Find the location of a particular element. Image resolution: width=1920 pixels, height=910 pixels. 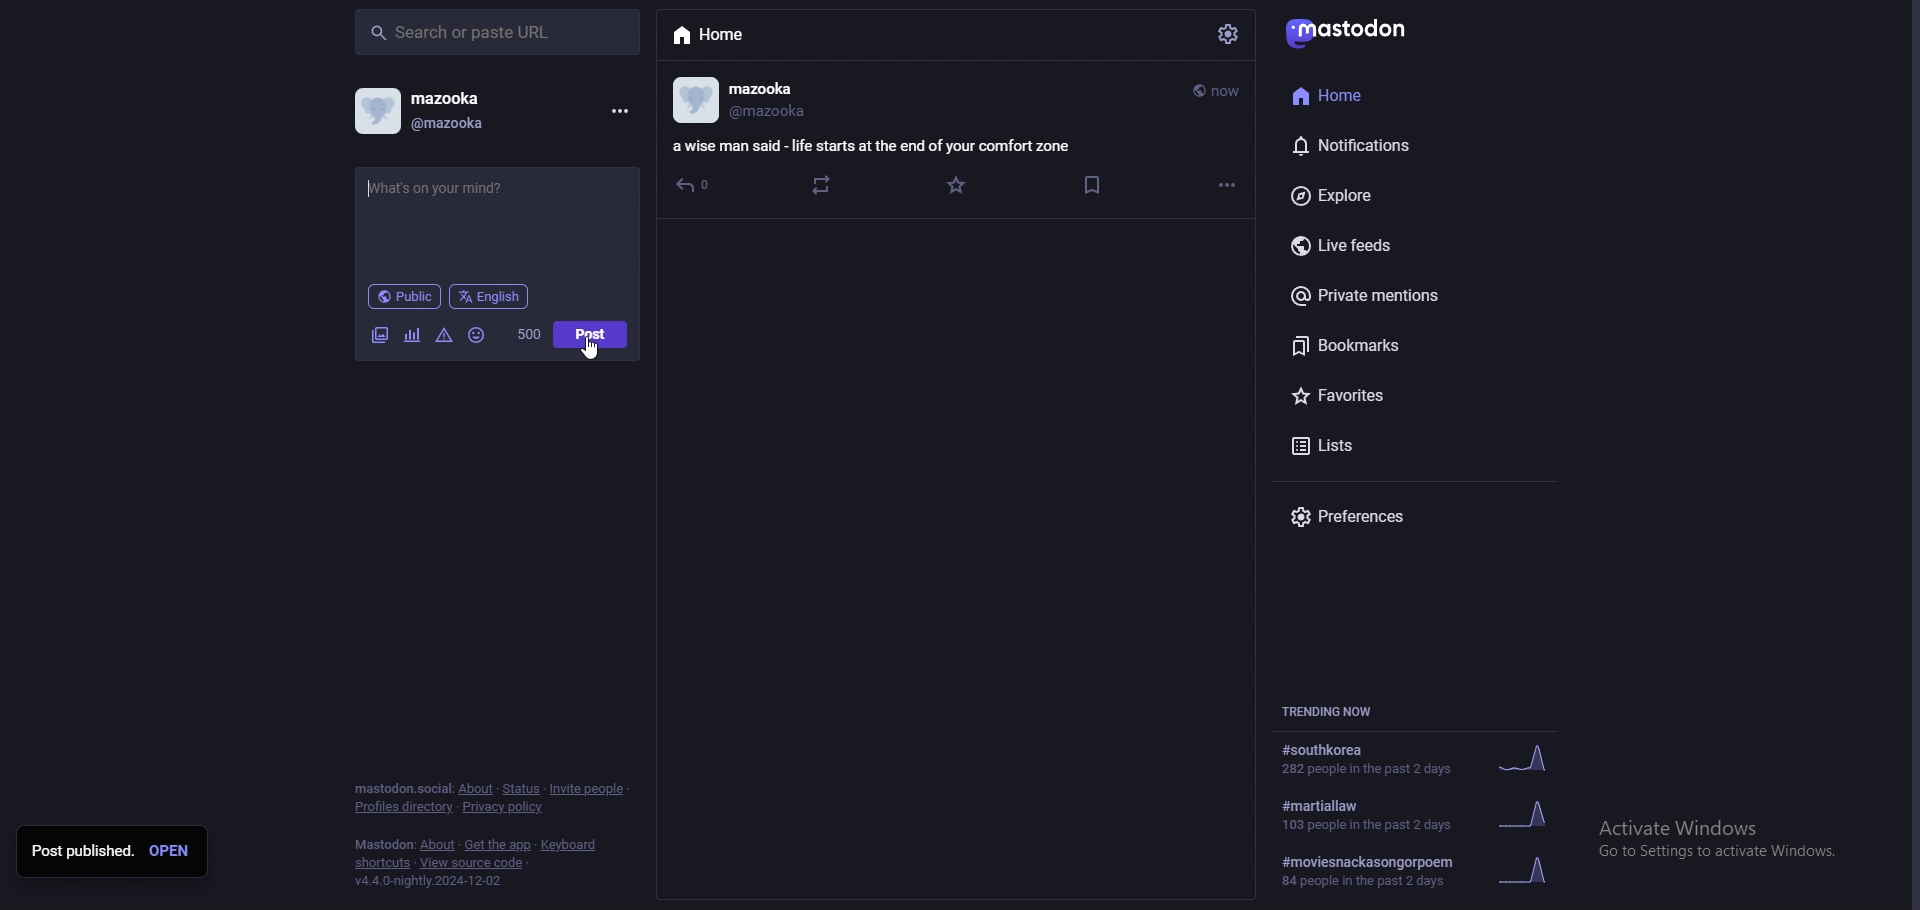

notifications is located at coordinates (1386, 143).